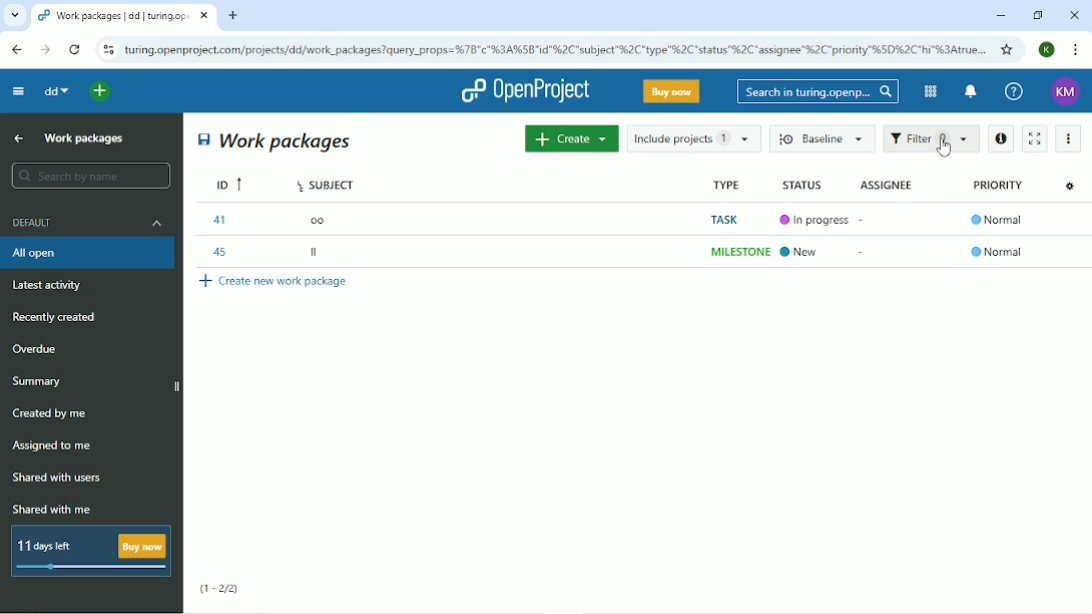  What do you see at coordinates (90, 253) in the screenshot?
I see `All open` at bounding box center [90, 253].